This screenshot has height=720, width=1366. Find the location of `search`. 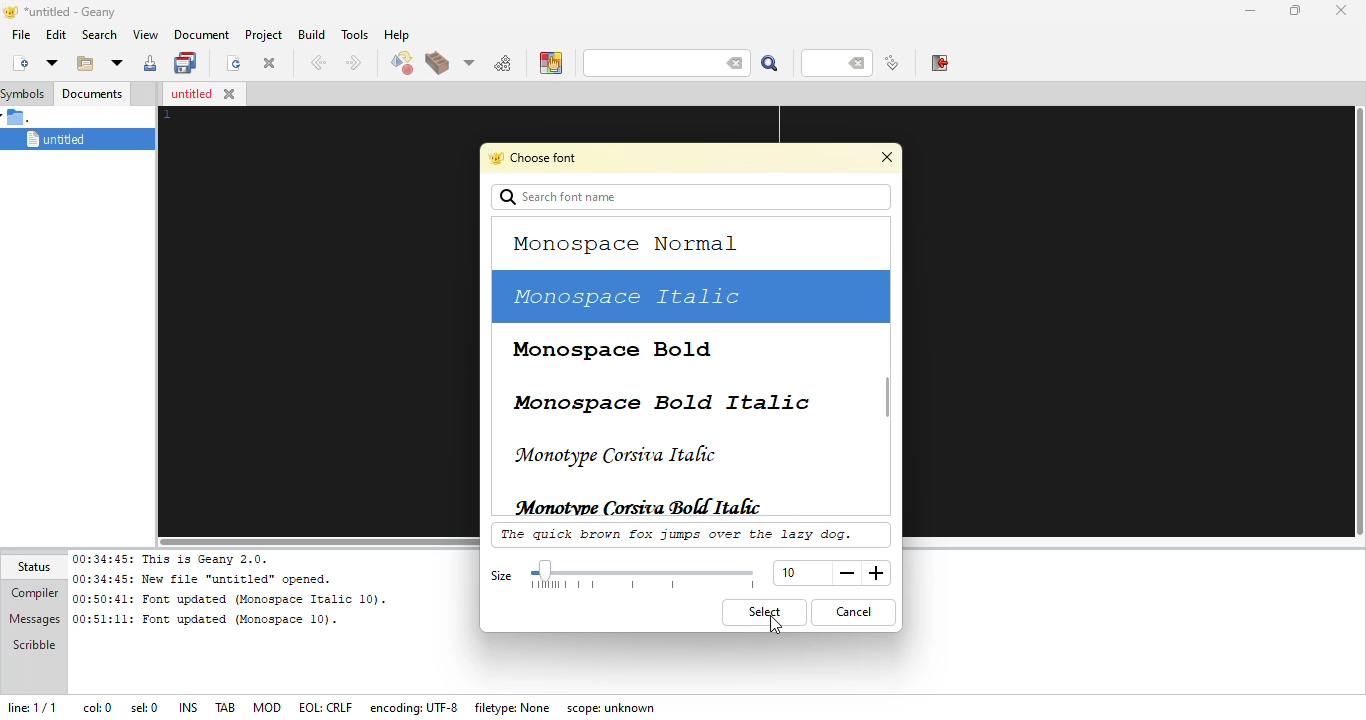

search is located at coordinates (641, 63).